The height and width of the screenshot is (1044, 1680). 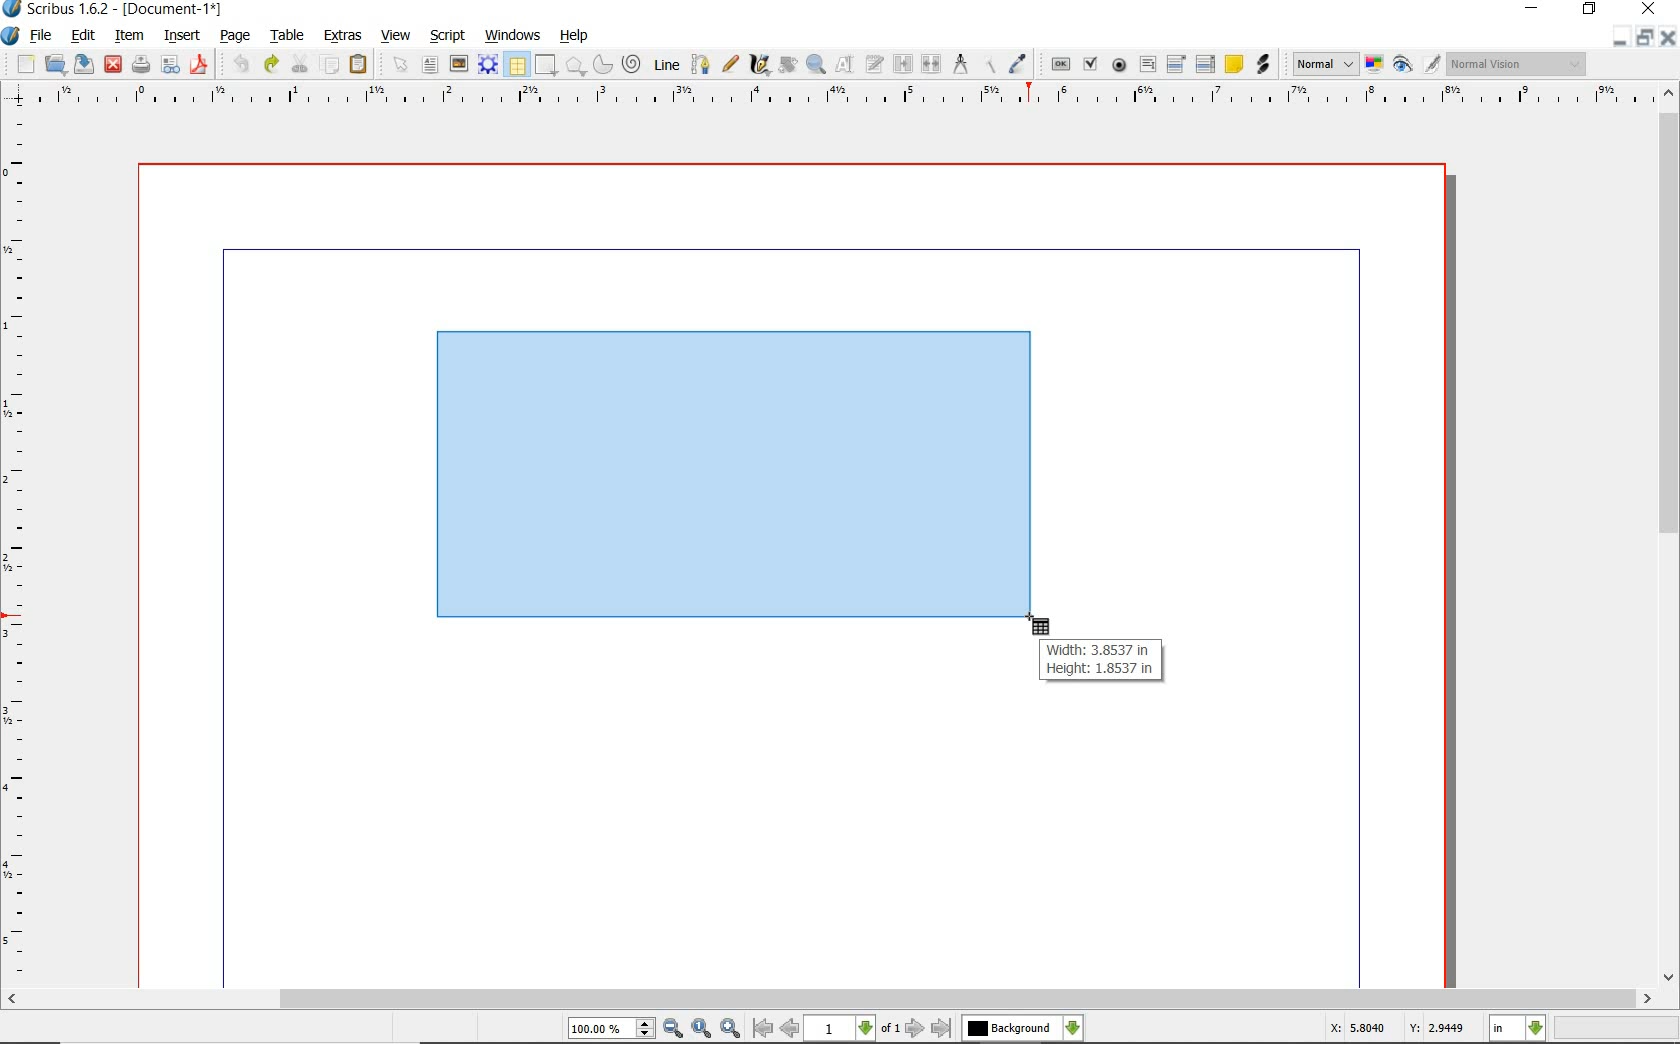 What do you see at coordinates (1093, 66) in the screenshot?
I see `pdf check box` at bounding box center [1093, 66].